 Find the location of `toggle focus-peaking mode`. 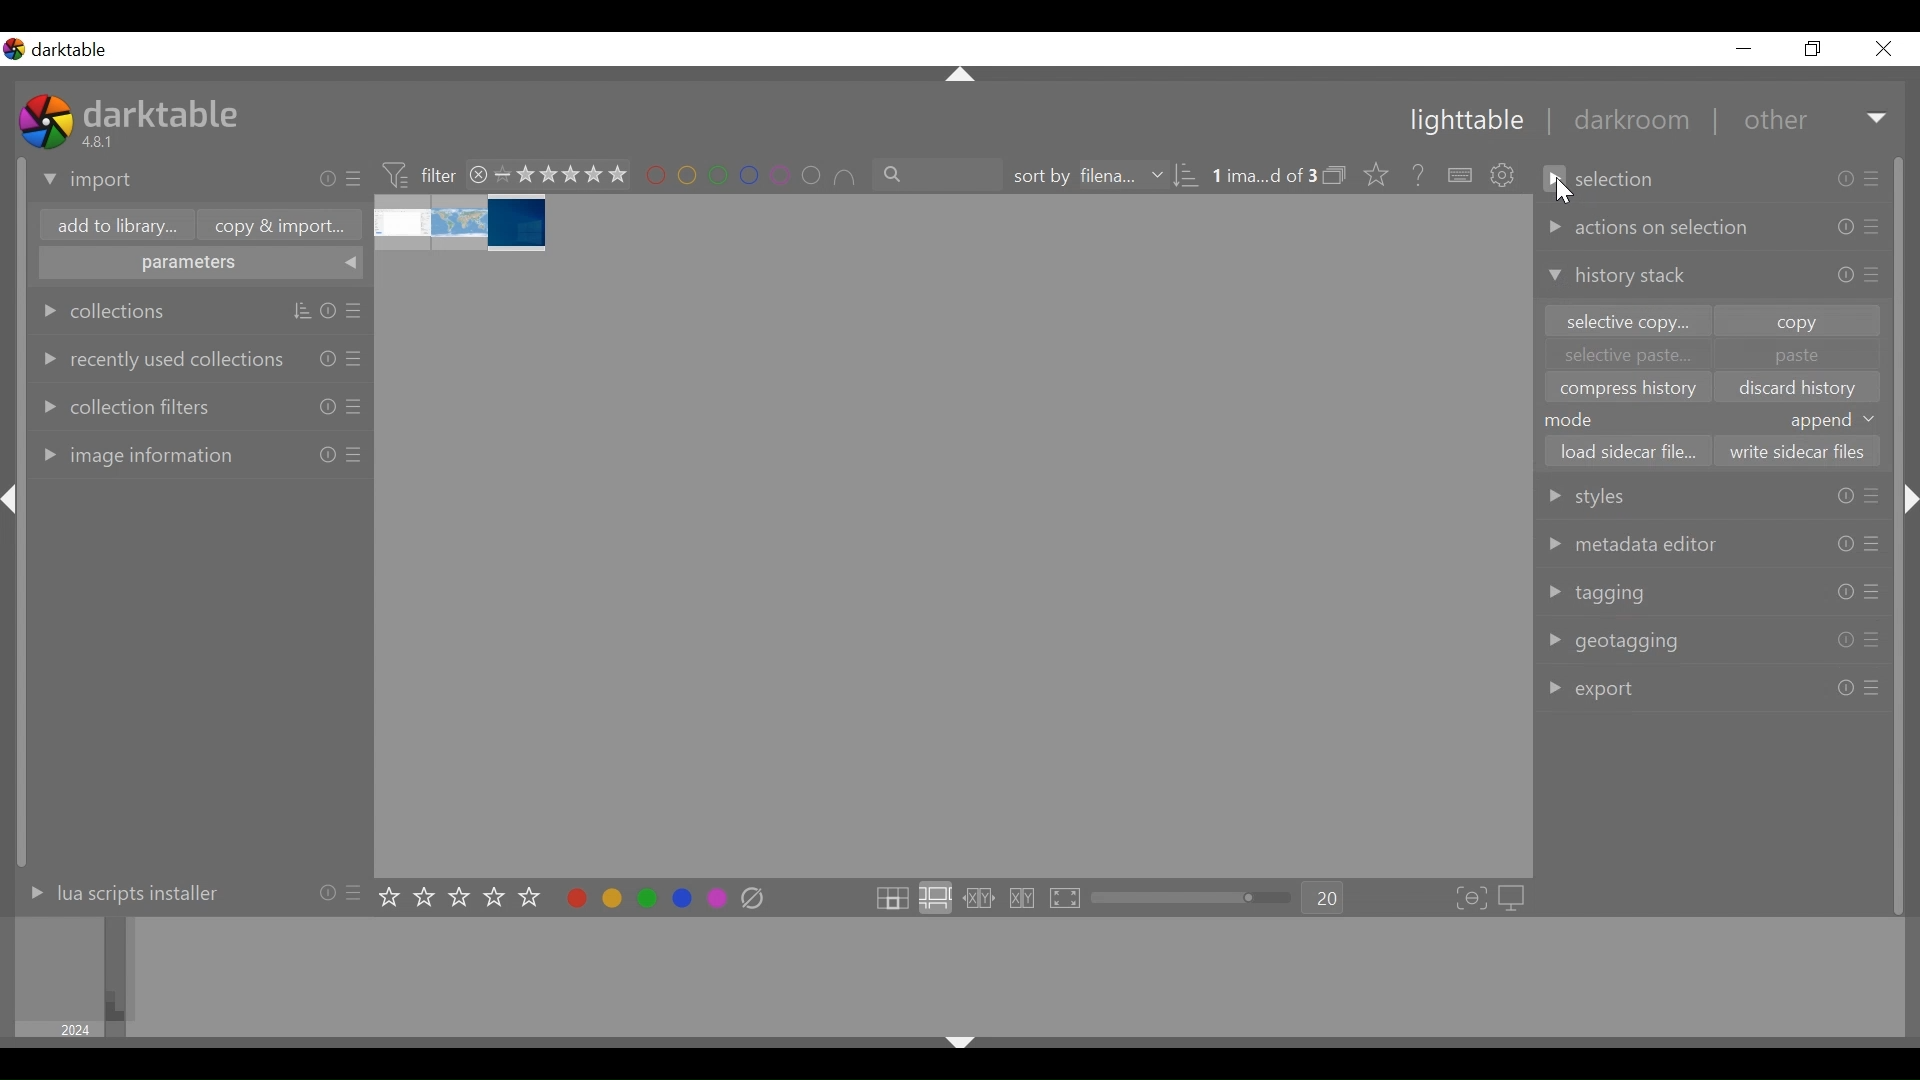

toggle focus-peaking mode is located at coordinates (1472, 899).